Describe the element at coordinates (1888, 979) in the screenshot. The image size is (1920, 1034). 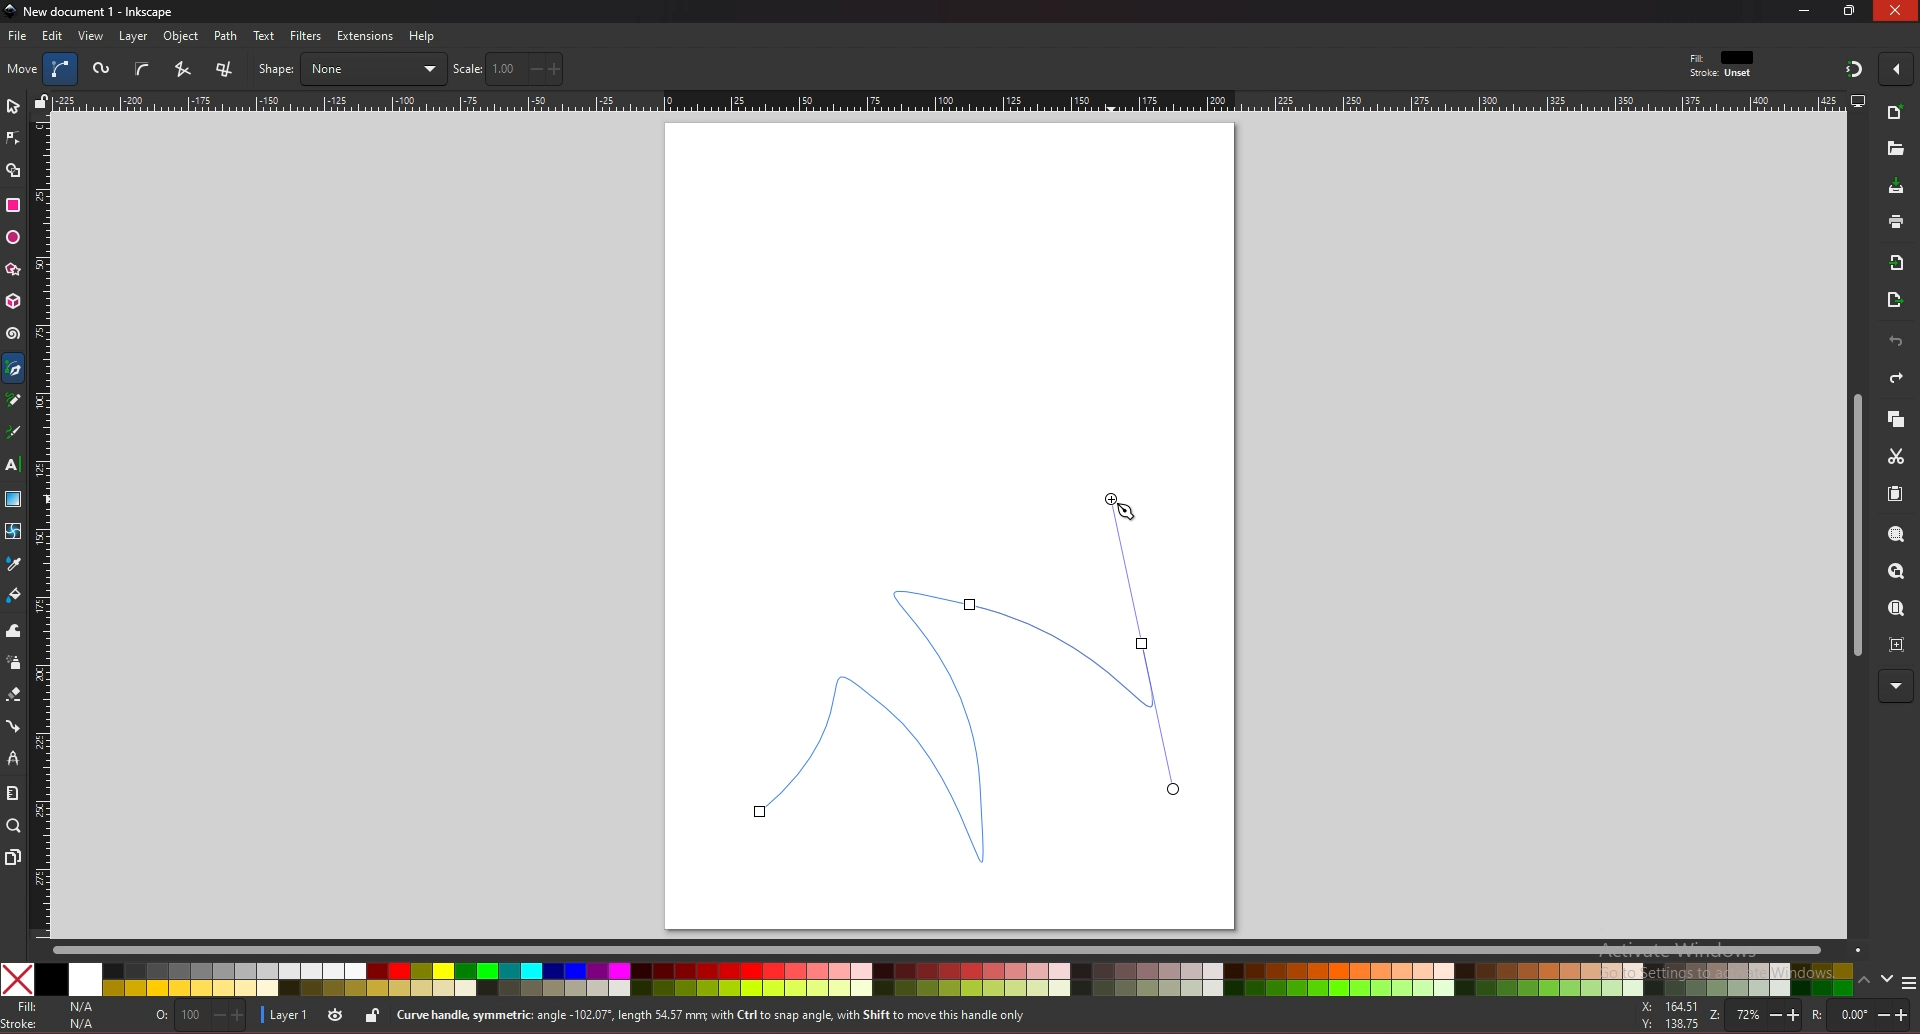
I see `down` at that location.